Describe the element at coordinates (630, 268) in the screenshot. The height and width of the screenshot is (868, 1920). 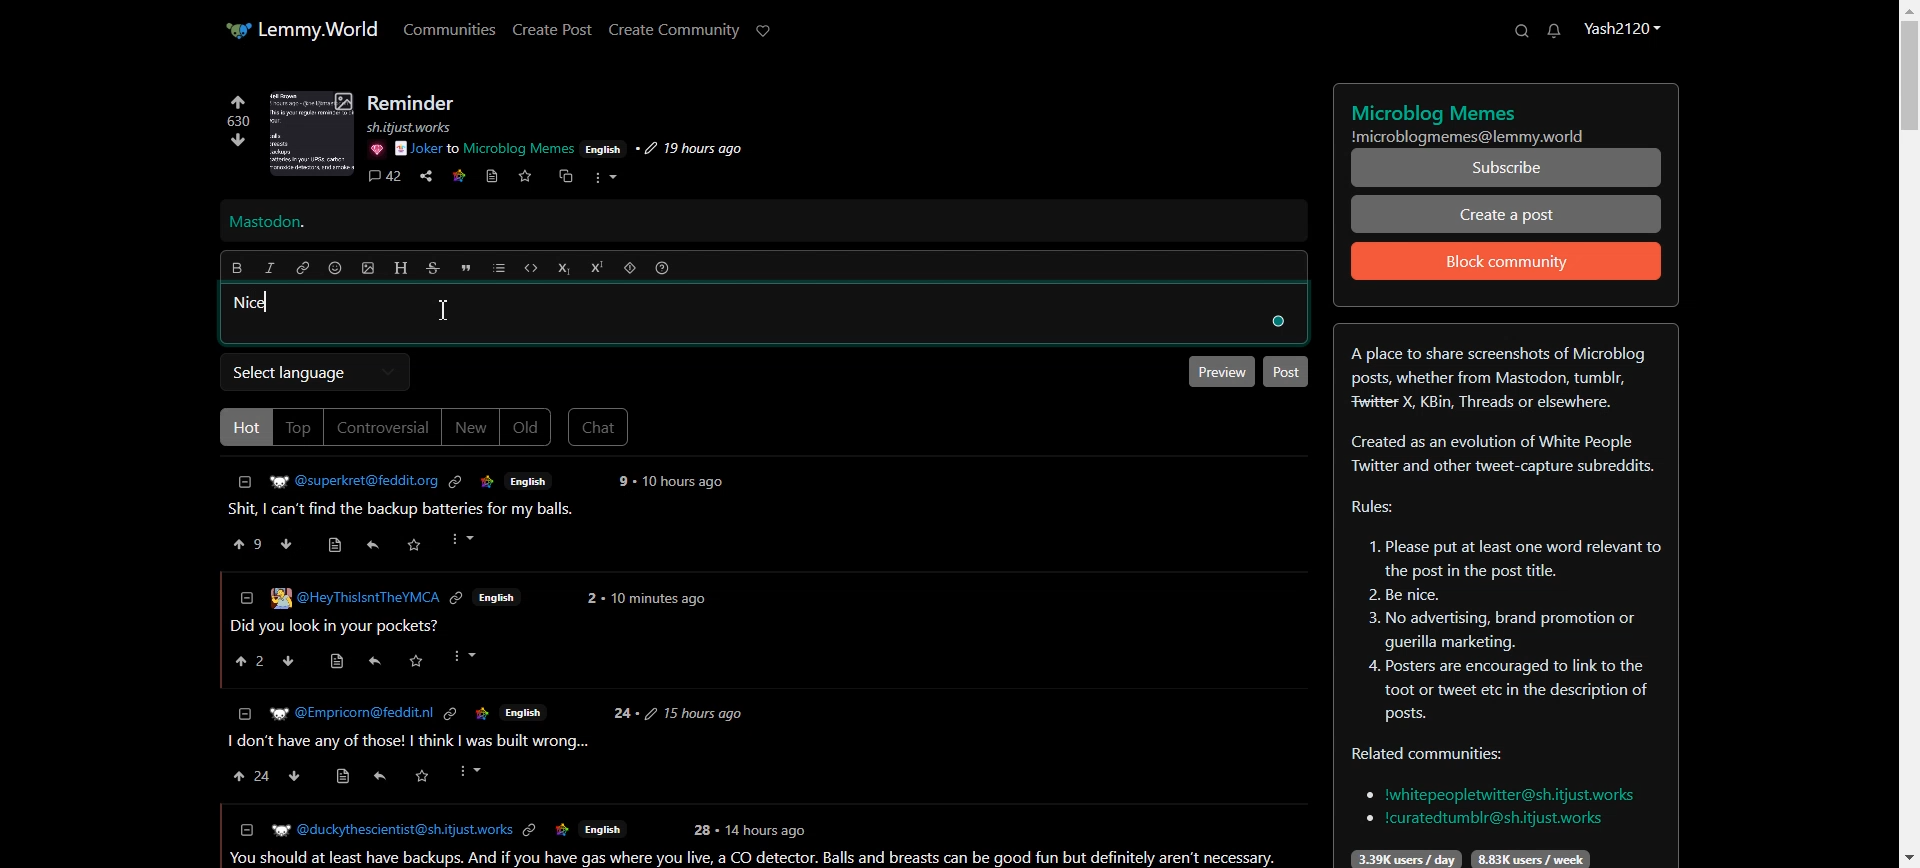
I see `Spoiler` at that location.